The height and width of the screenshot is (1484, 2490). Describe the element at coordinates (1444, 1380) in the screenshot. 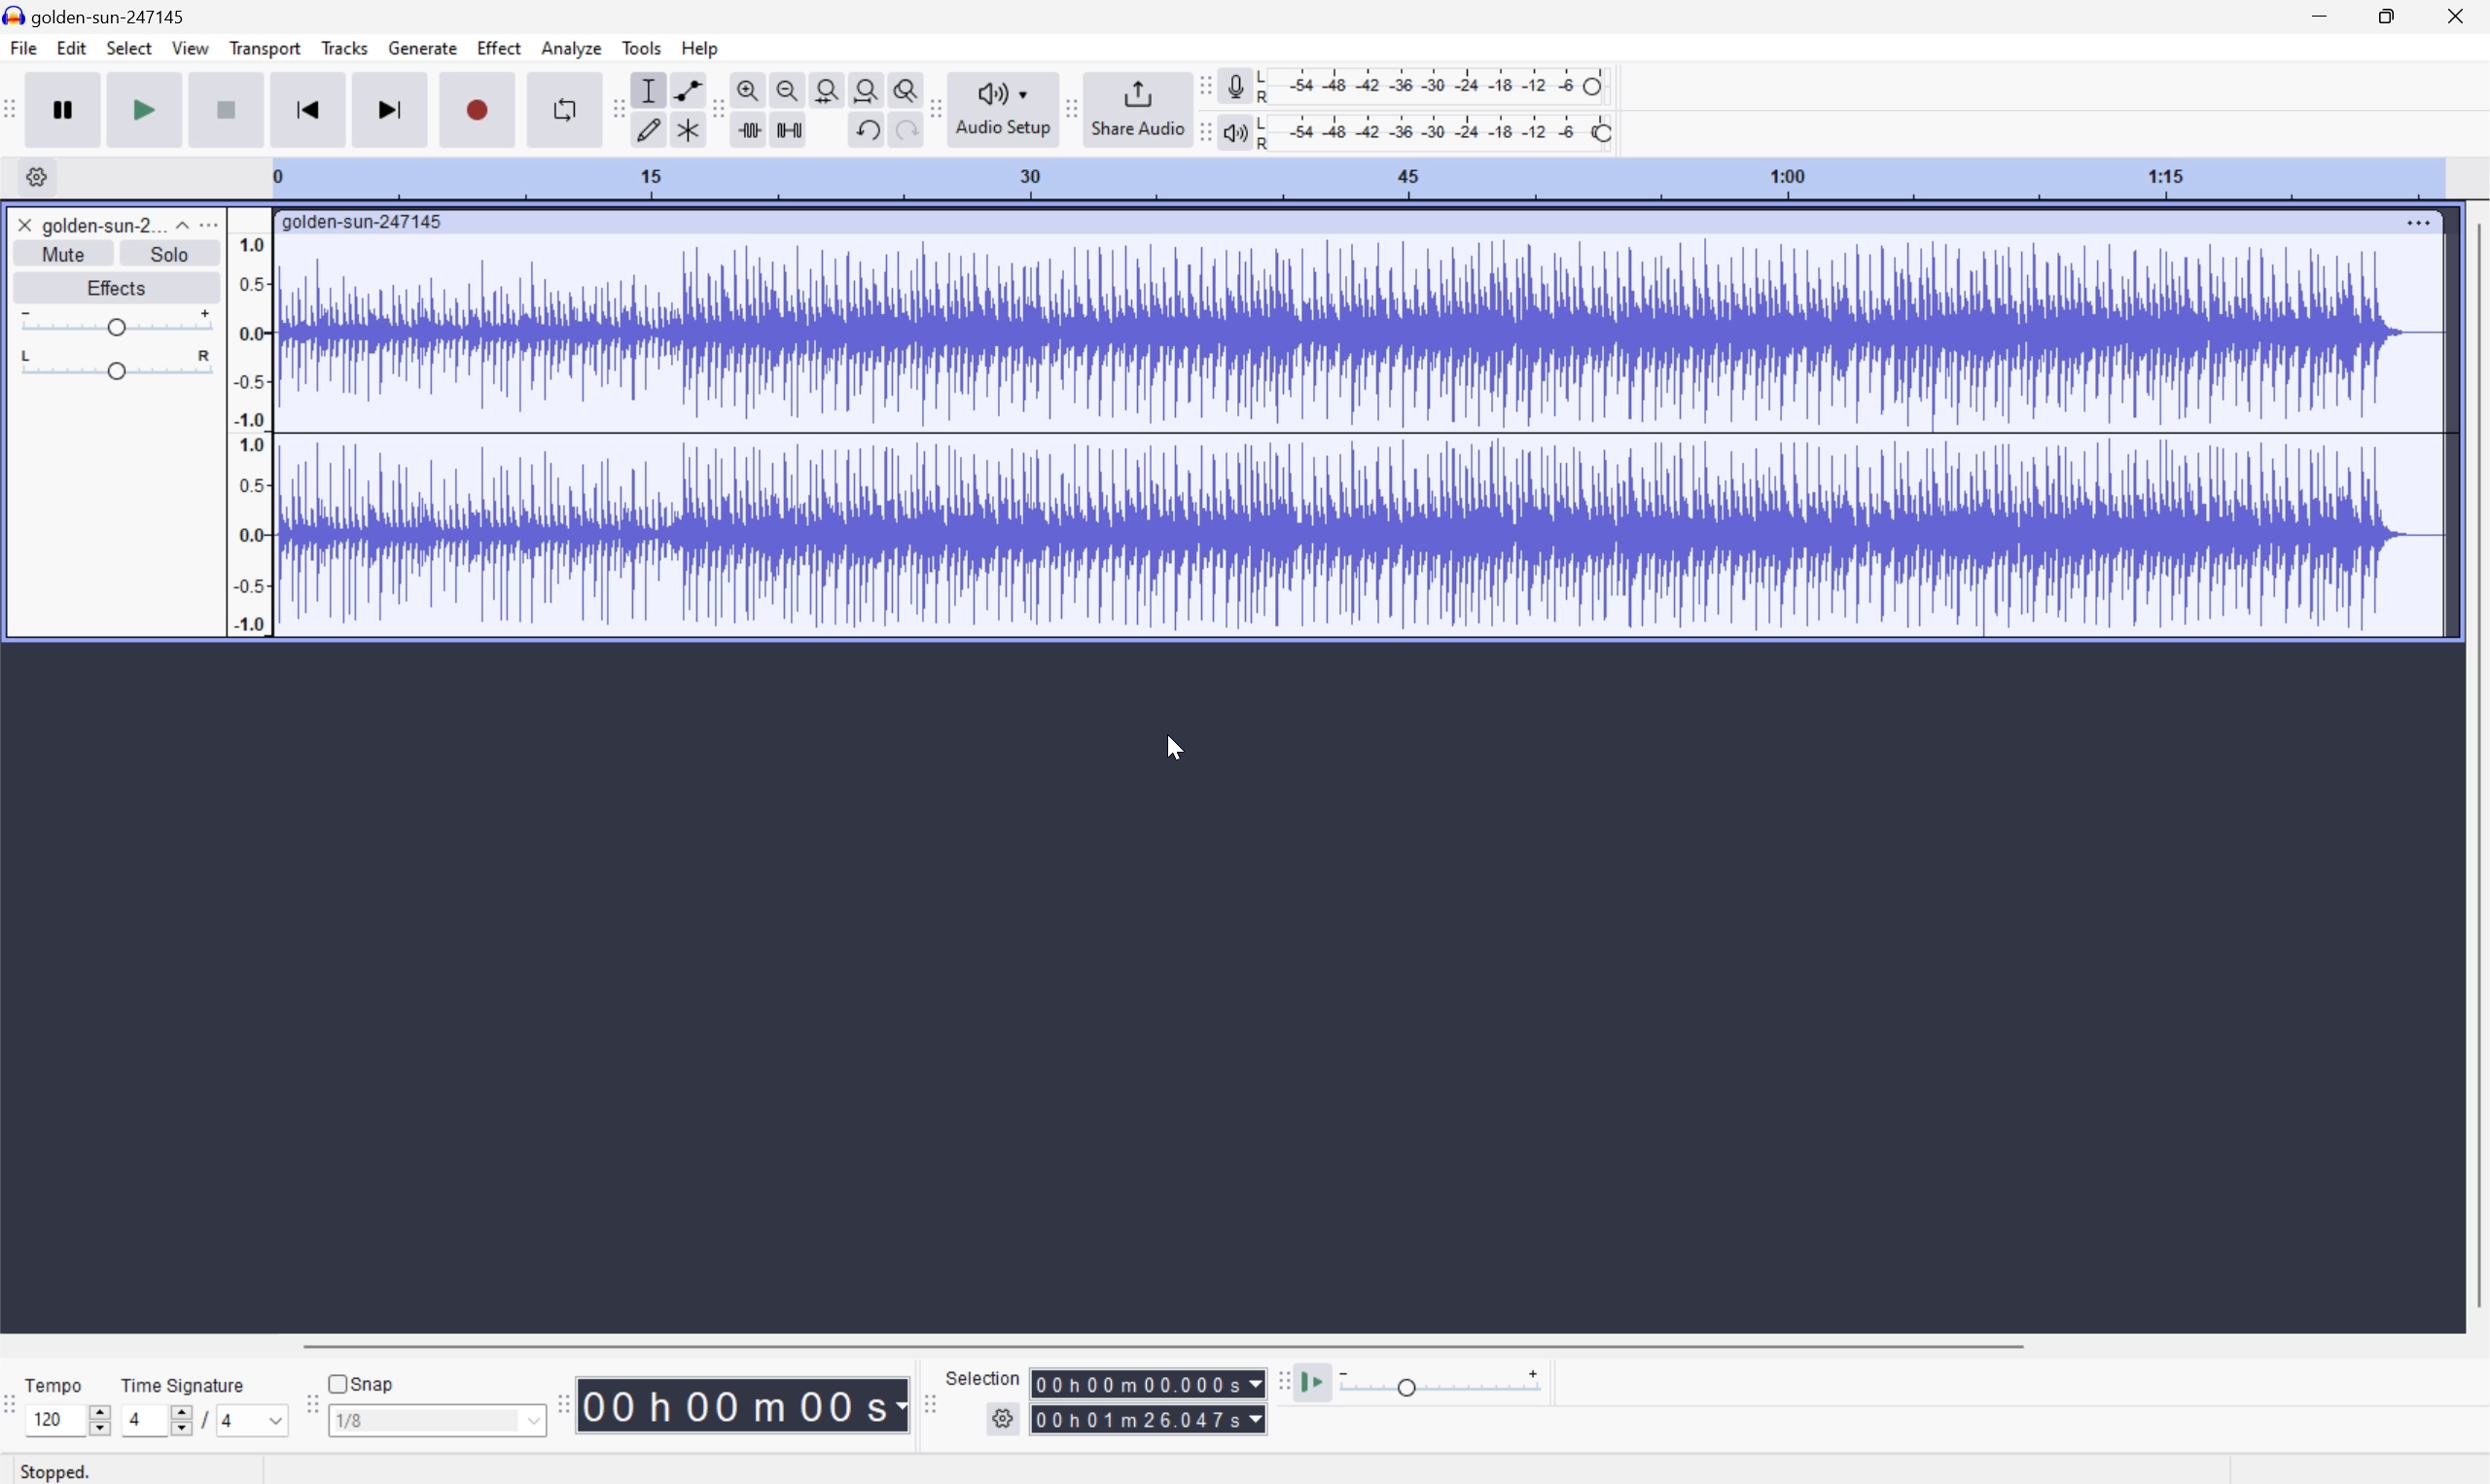

I see `Playback speed: 1.000 x` at that location.